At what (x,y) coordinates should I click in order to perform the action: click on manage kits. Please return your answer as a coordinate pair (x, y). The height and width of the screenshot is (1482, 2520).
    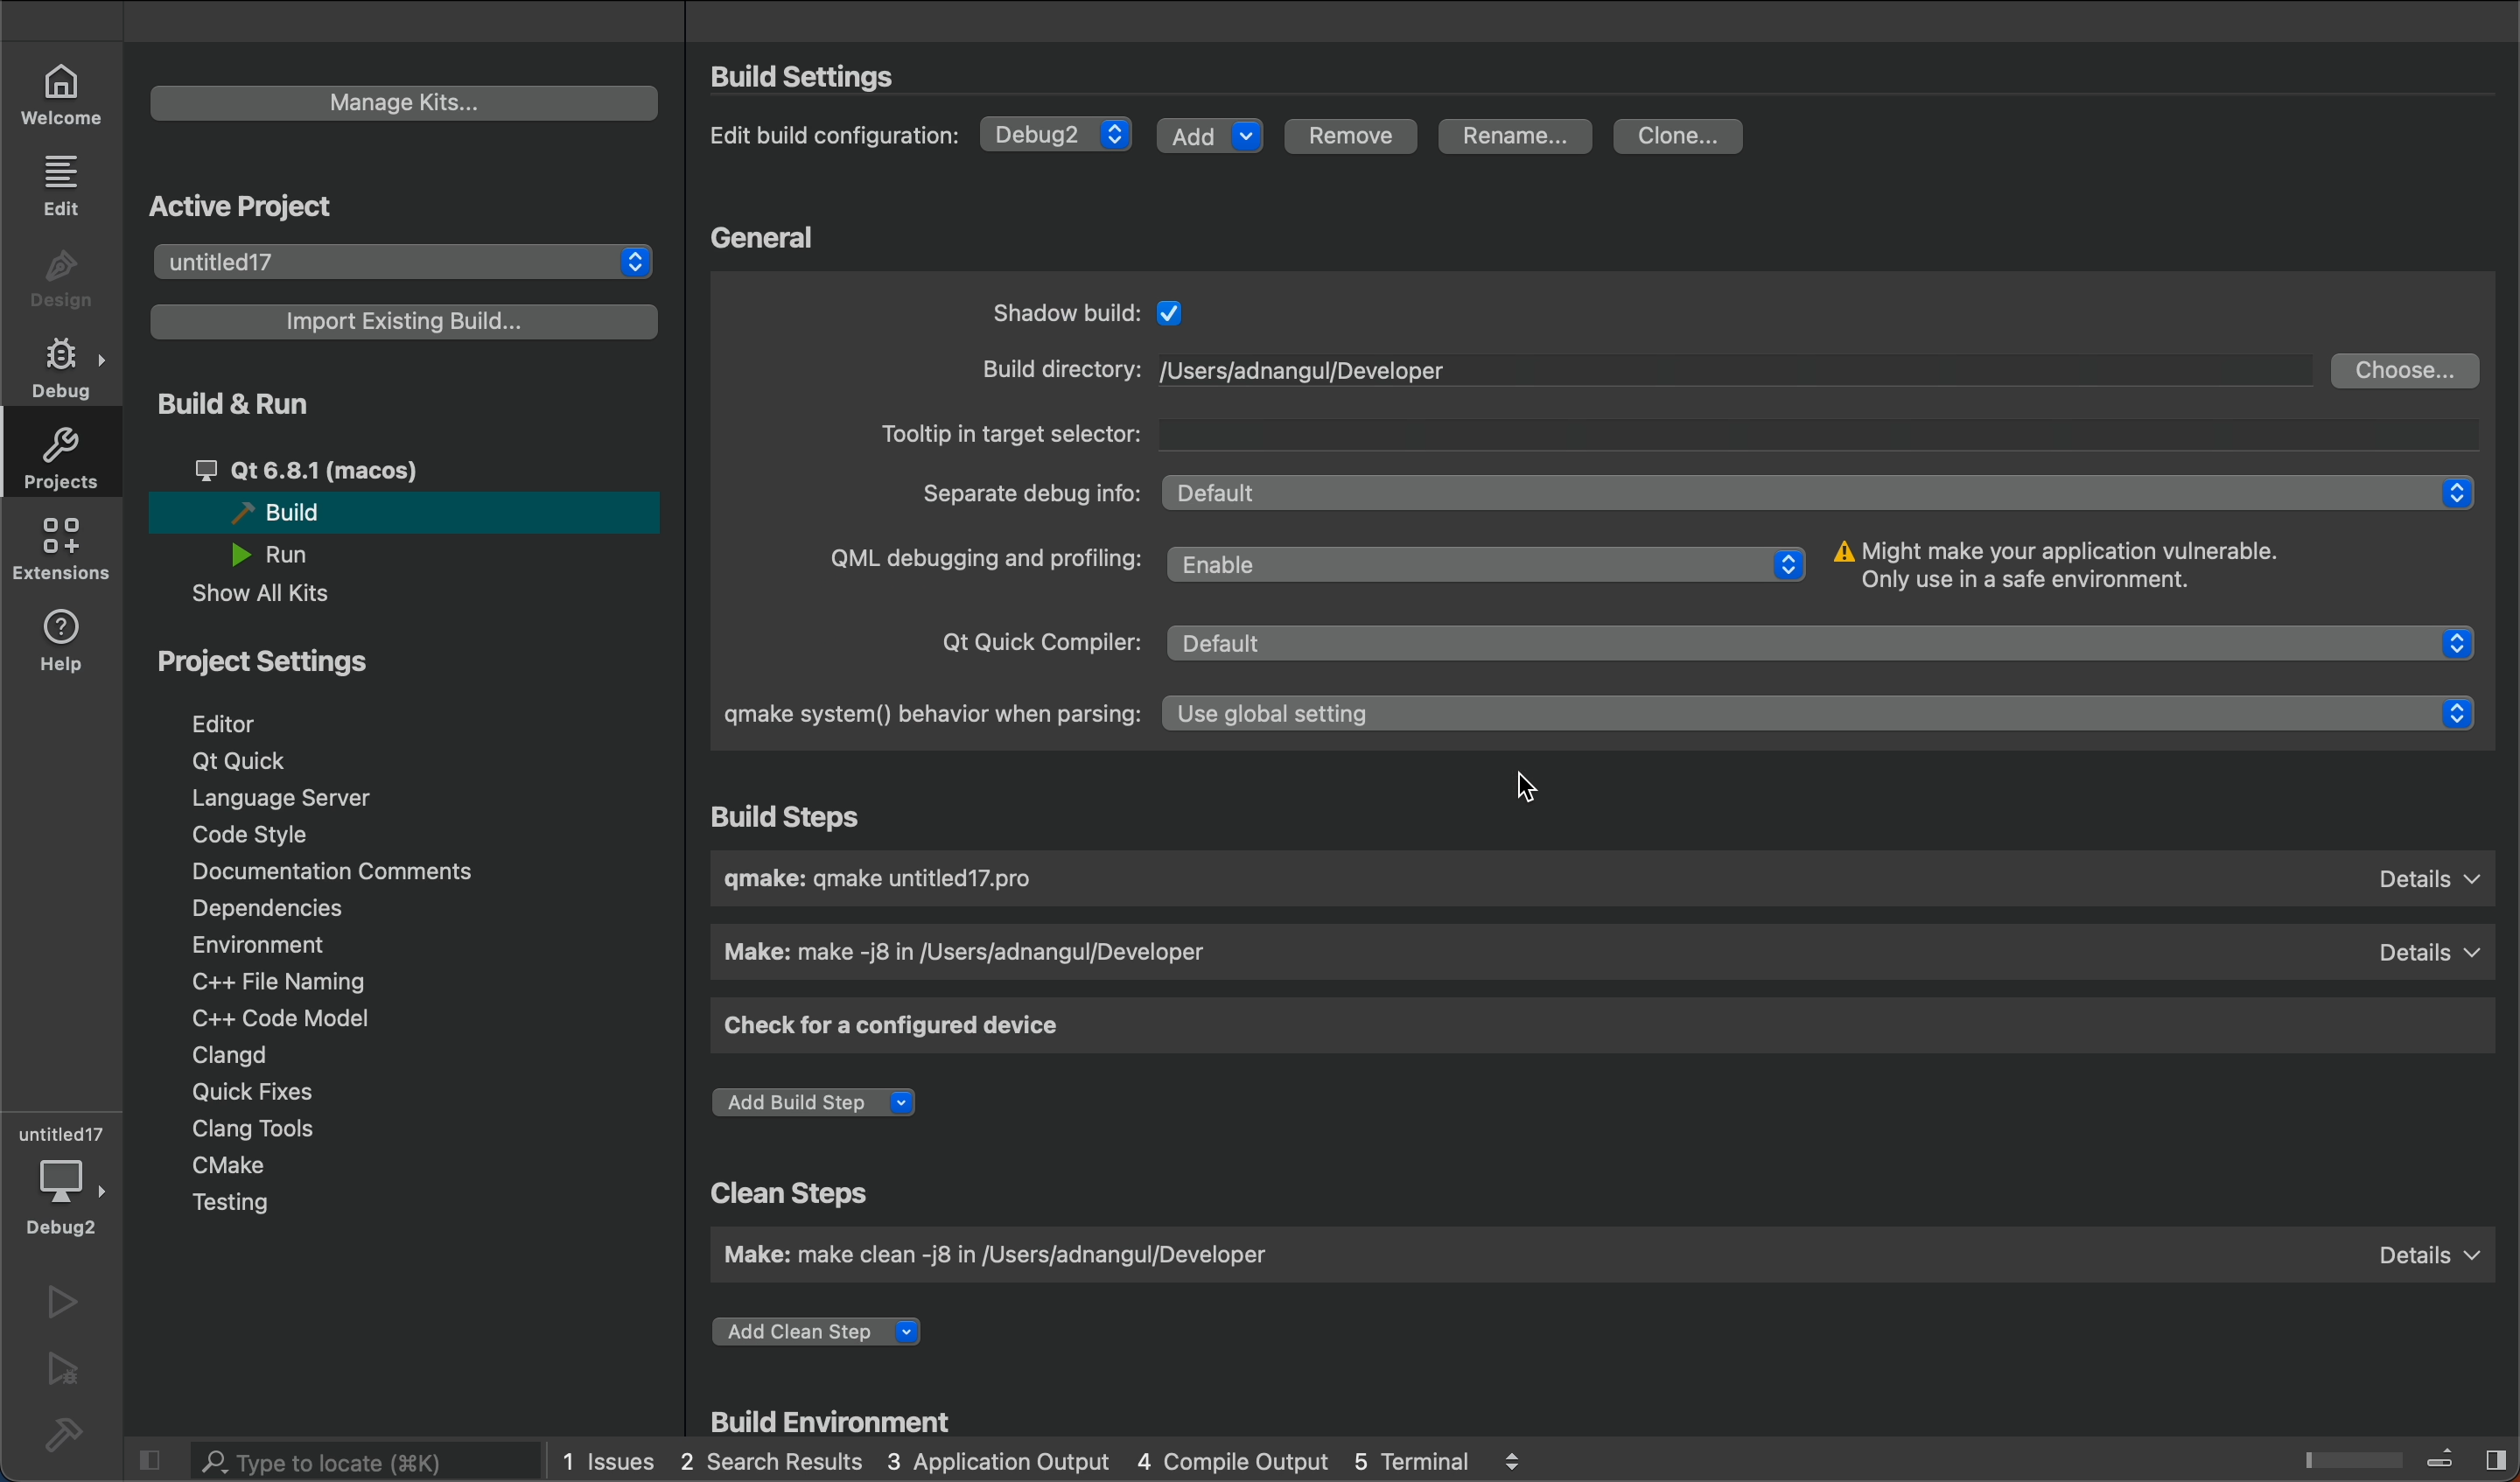
    Looking at the image, I should click on (407, 103).